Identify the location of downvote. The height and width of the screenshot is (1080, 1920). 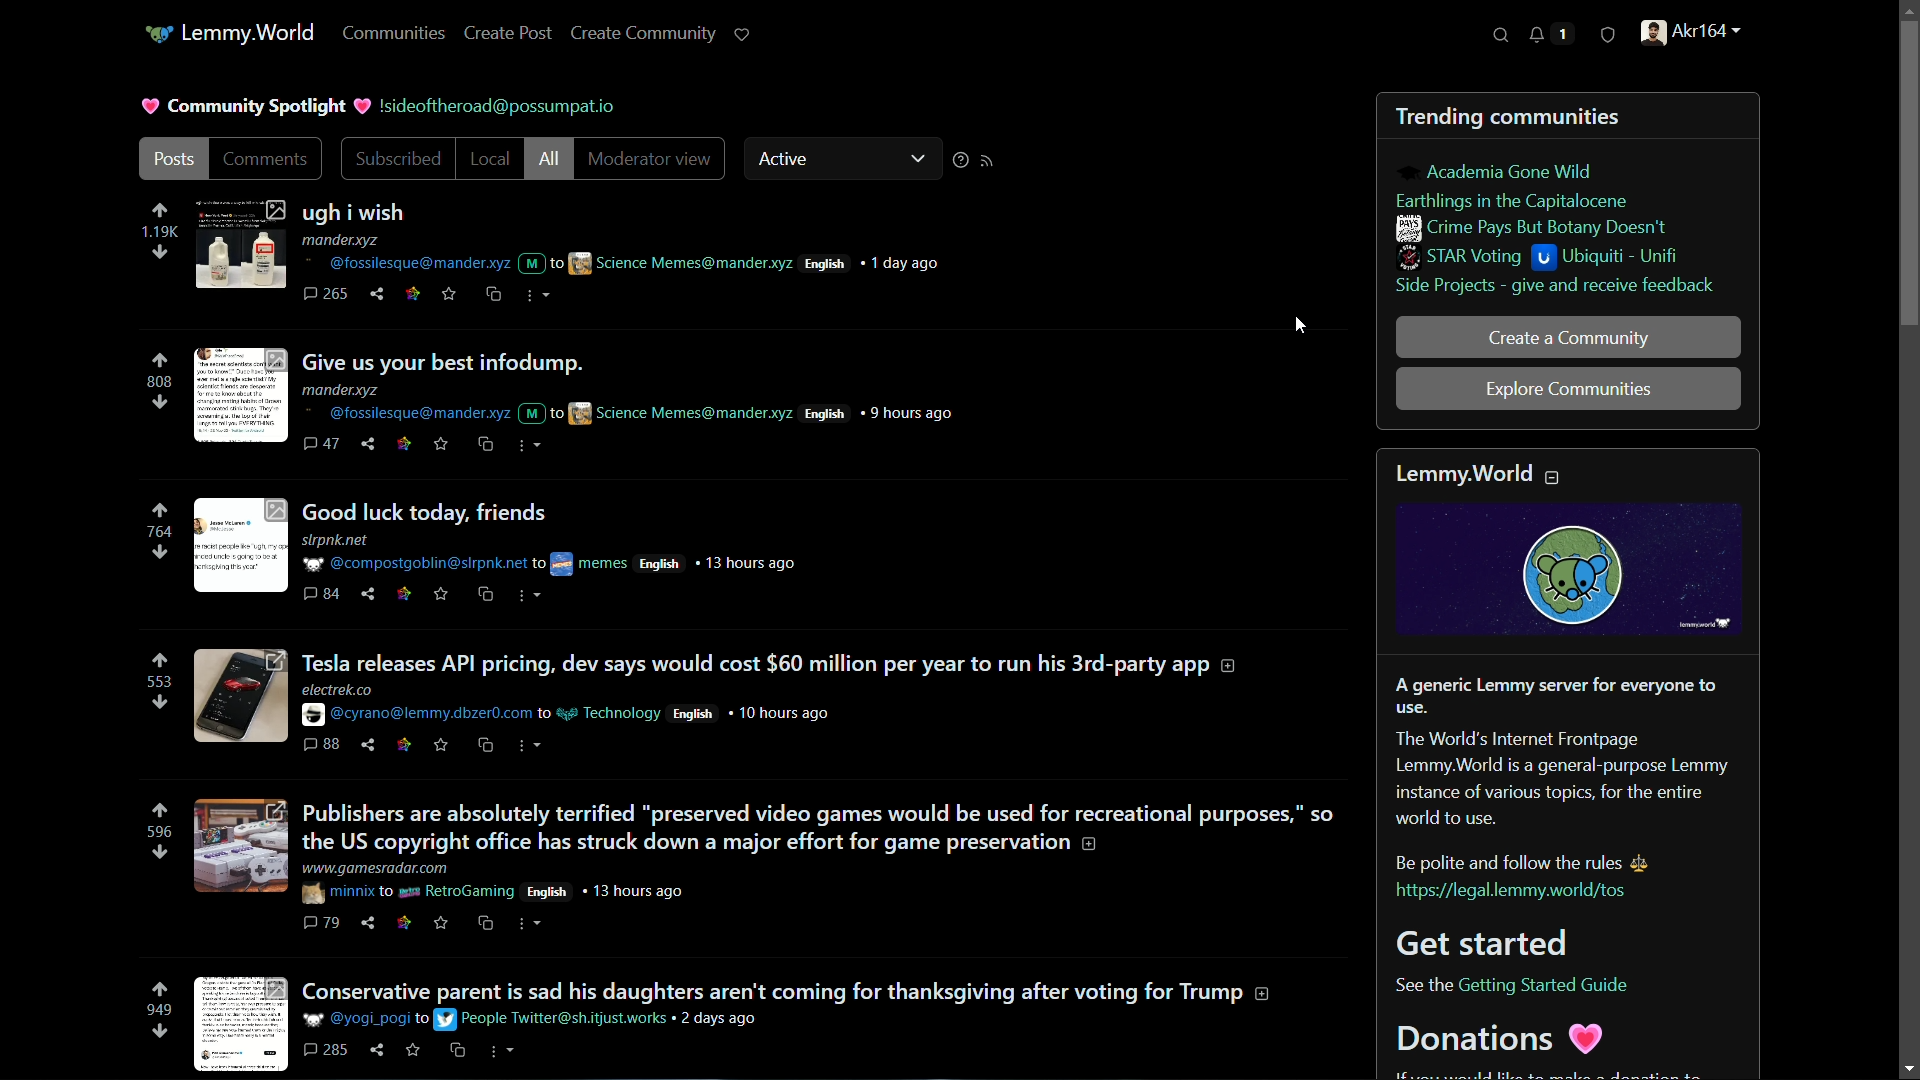
(158, 852).